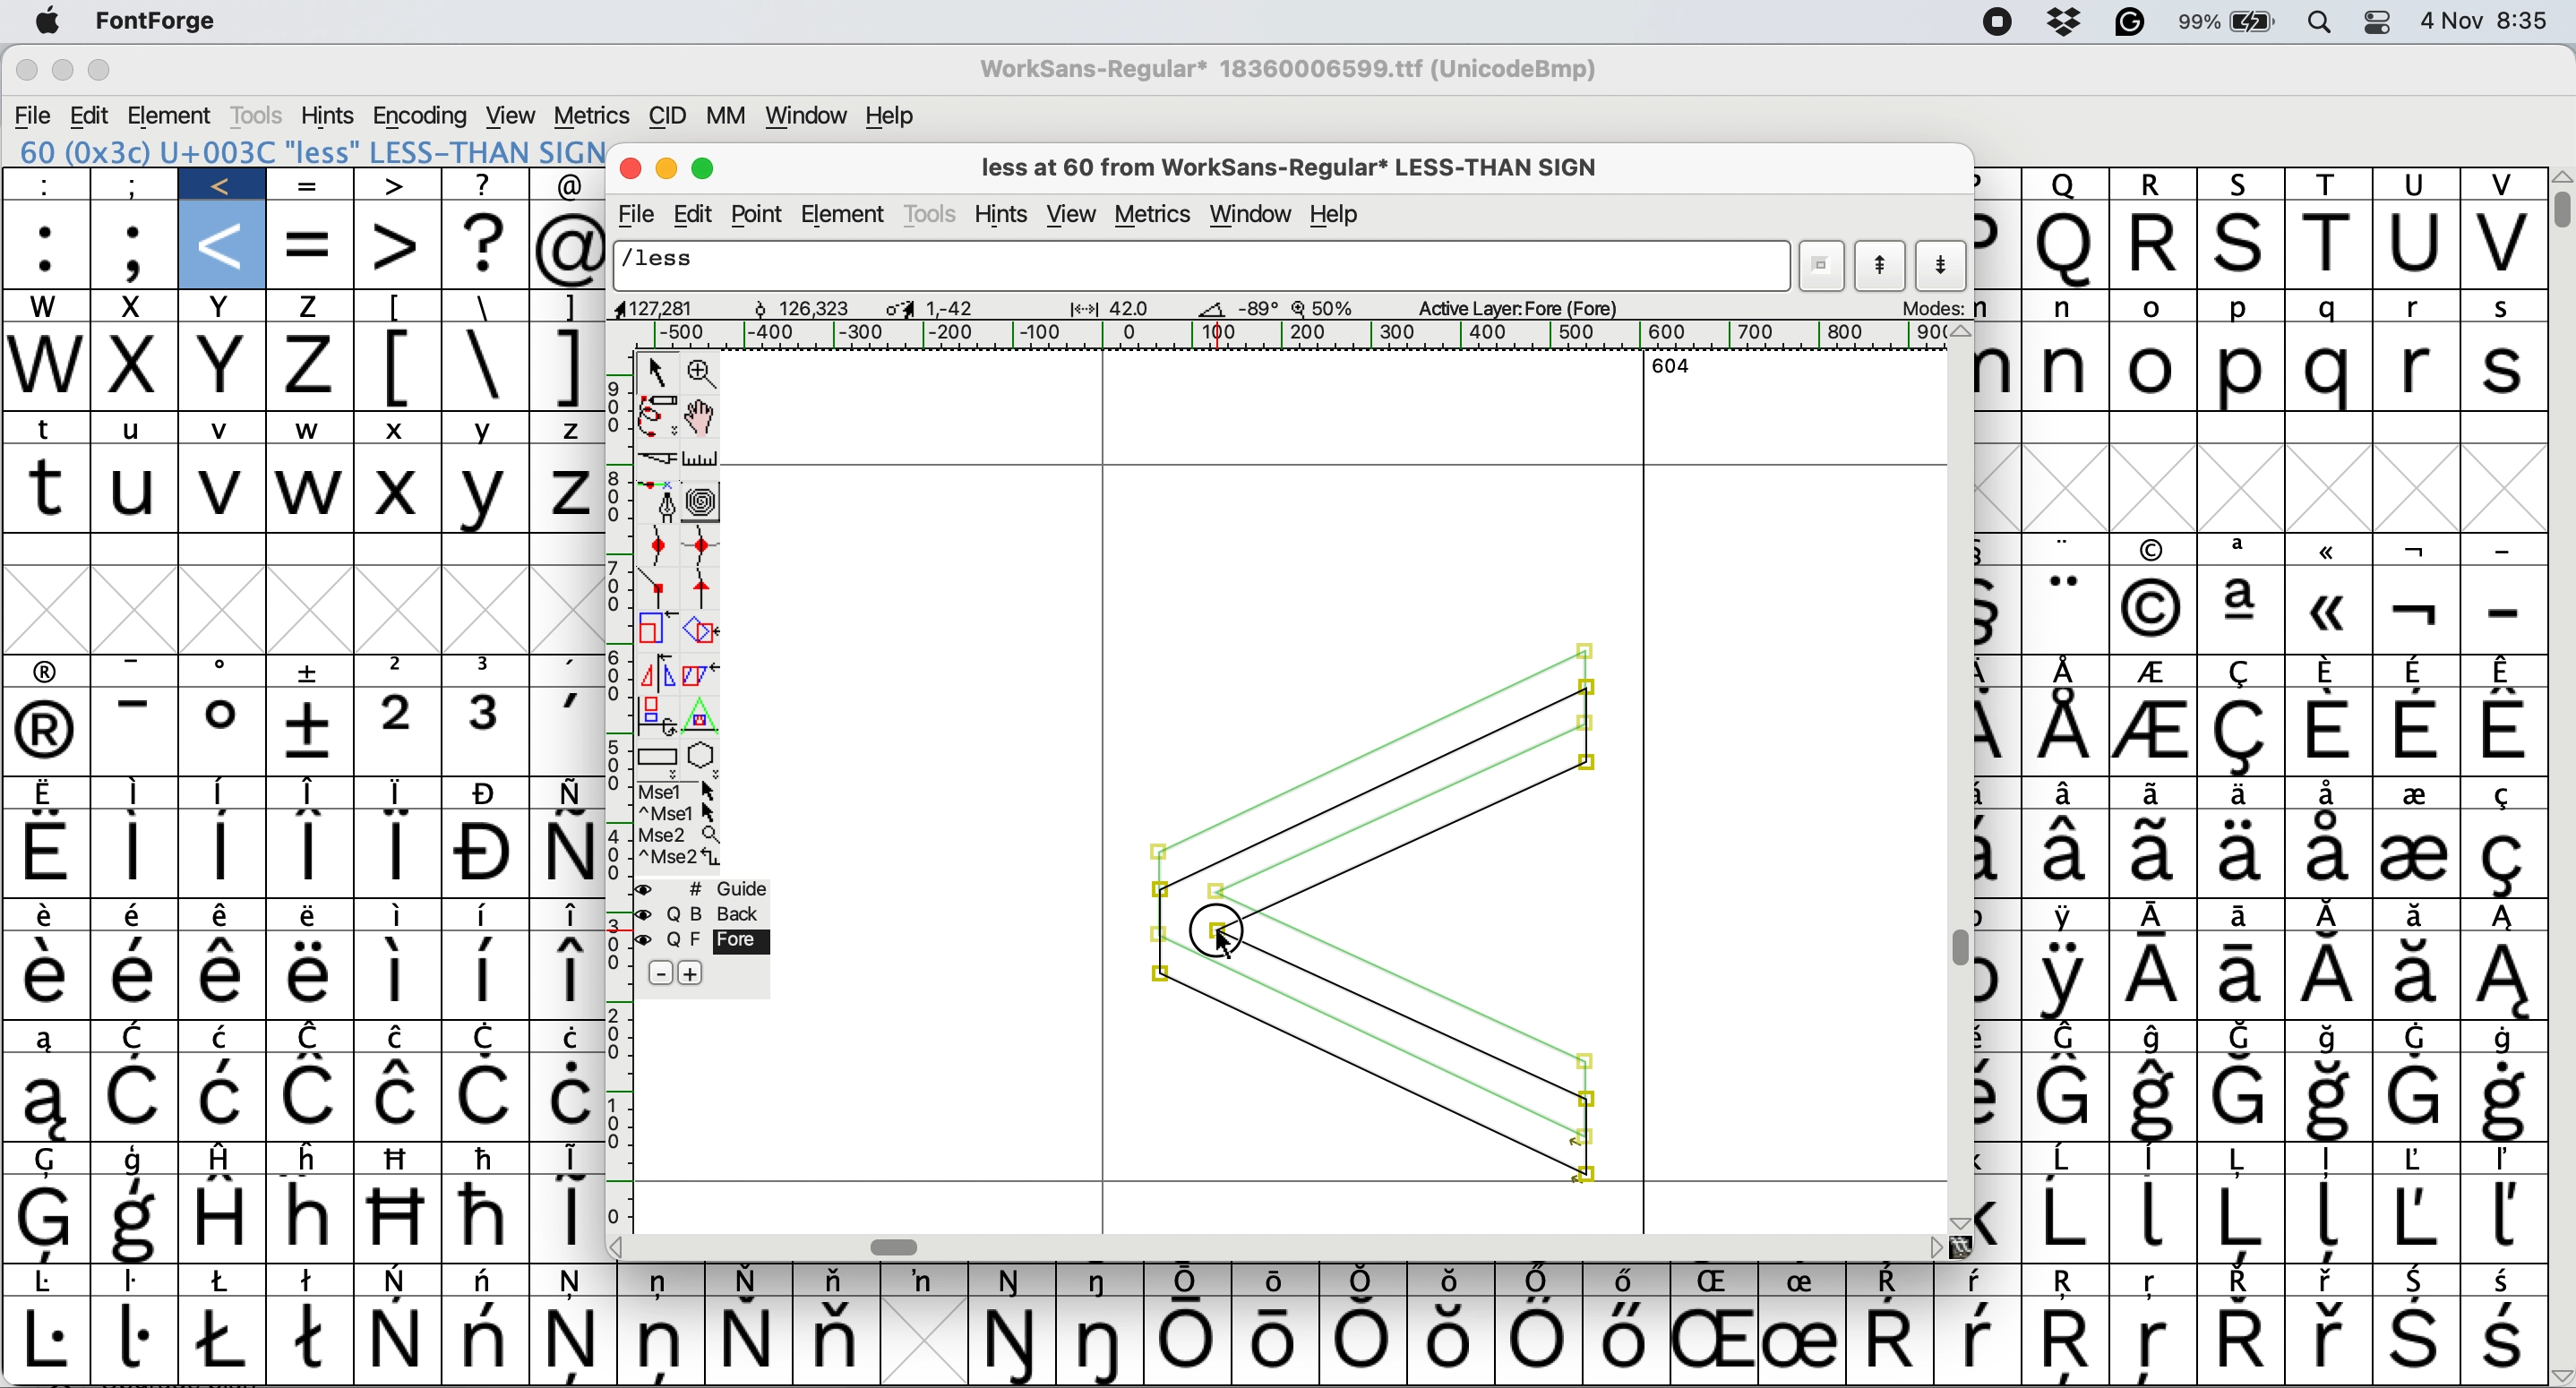 This screenshot has width=2576, height=1388. I want to click on w, so click(310, 491).